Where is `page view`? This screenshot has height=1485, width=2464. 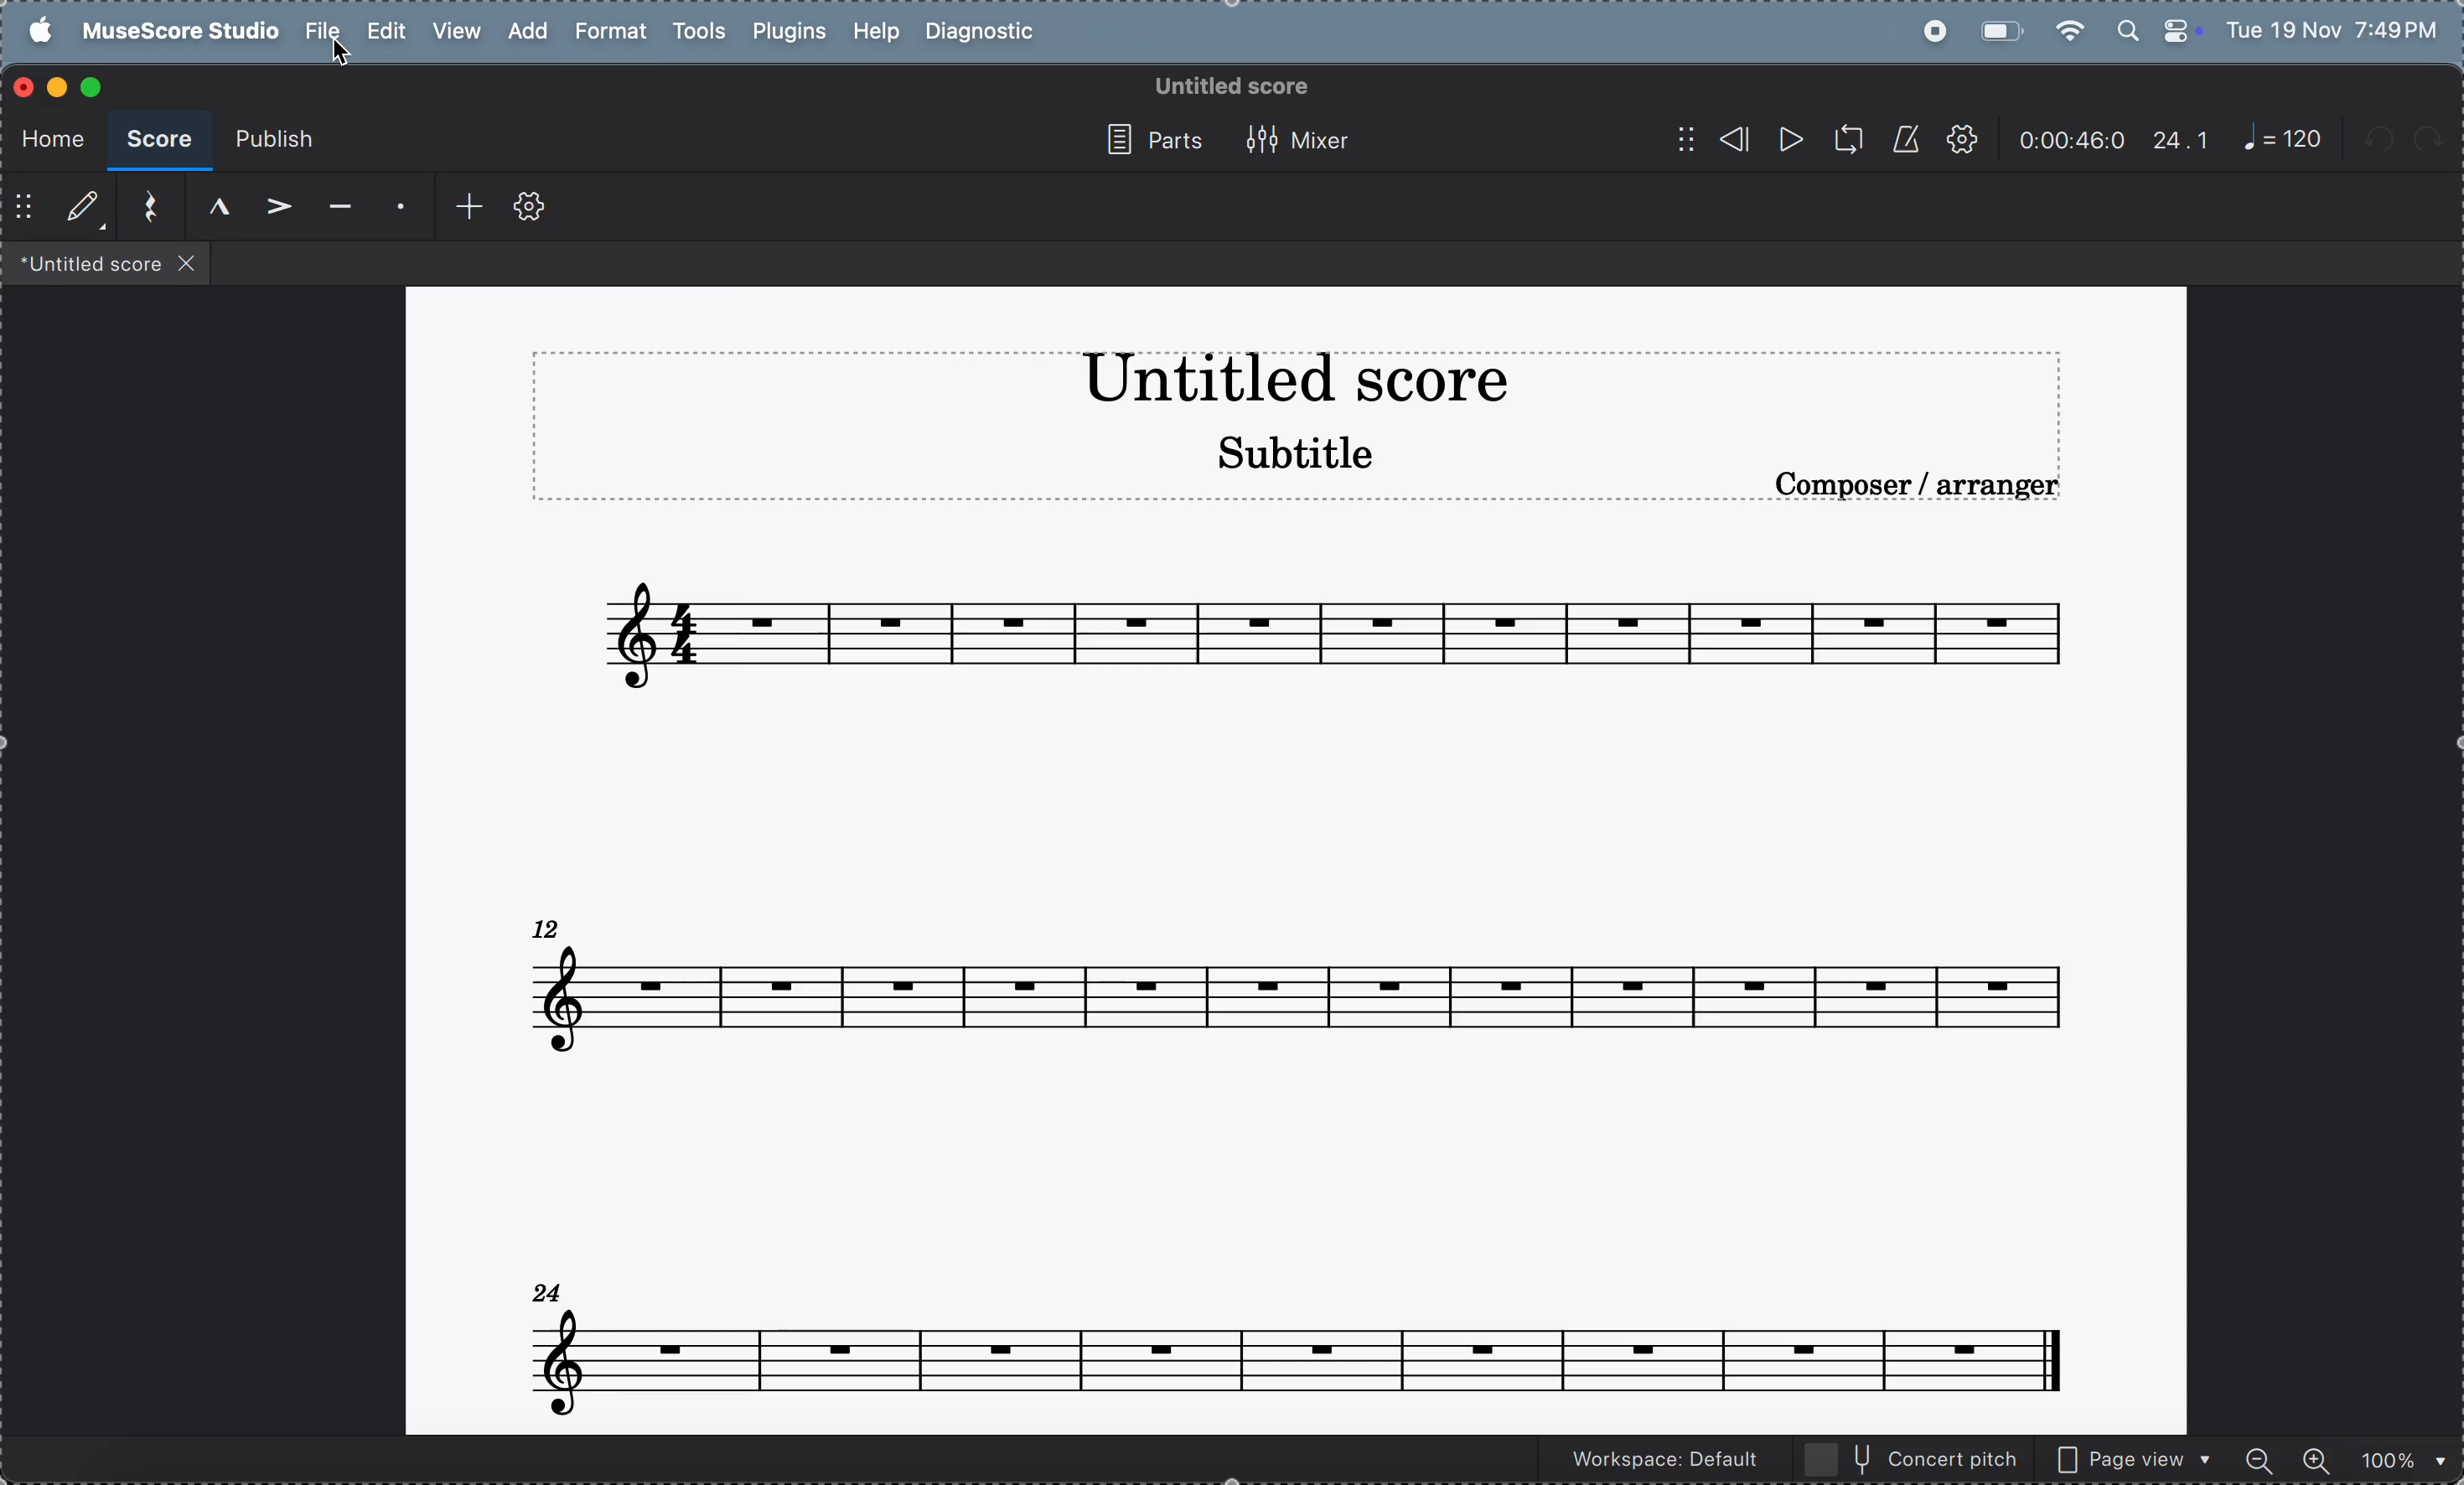 page view is located at coordinates (2135, 1457).